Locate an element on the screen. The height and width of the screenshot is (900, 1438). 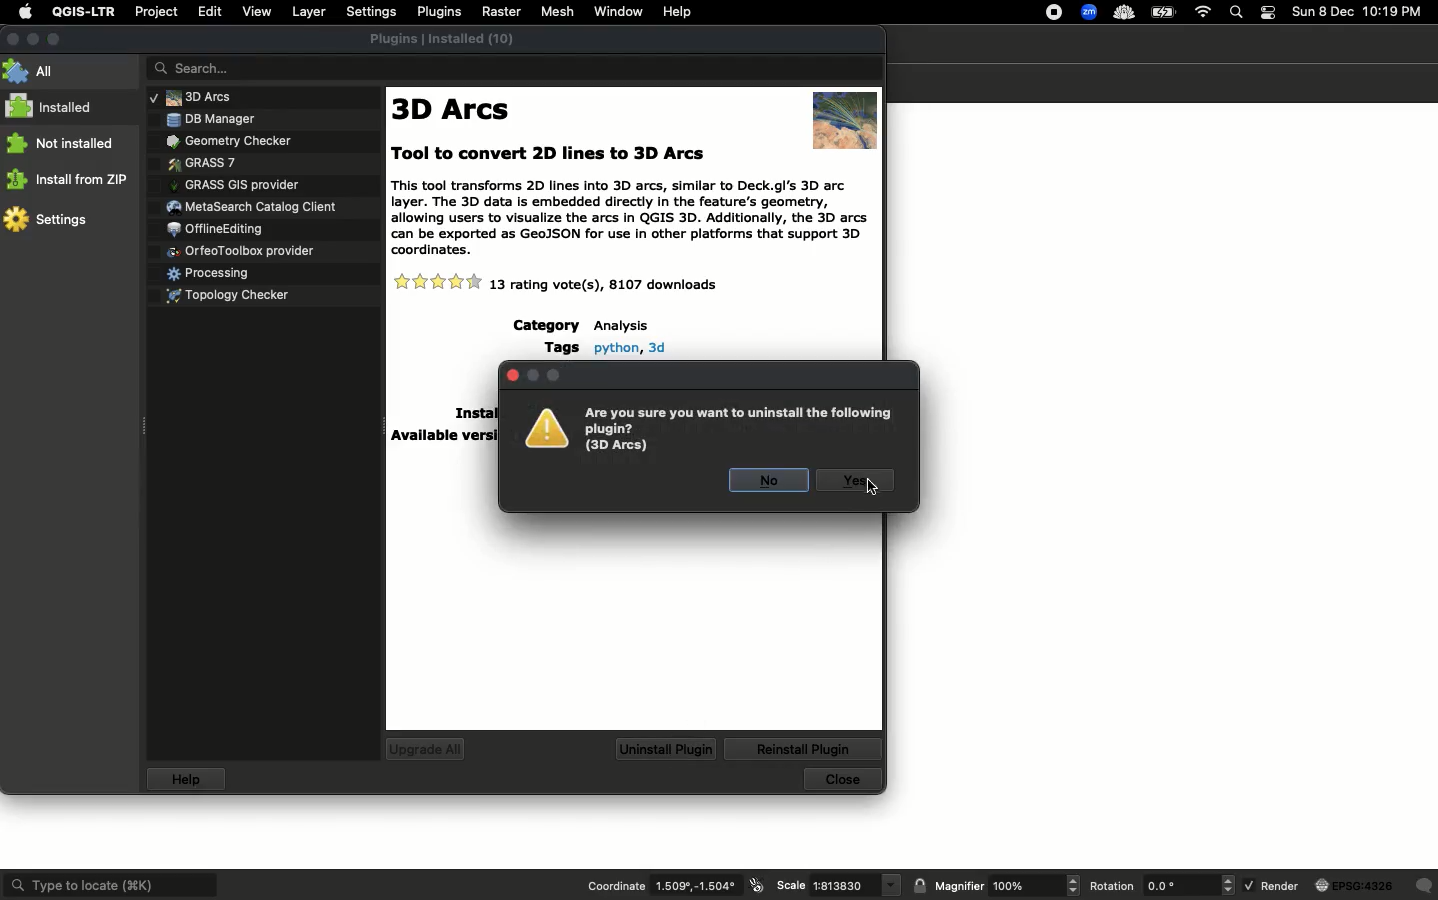
Coordinate is located at coordinates (674, 886).